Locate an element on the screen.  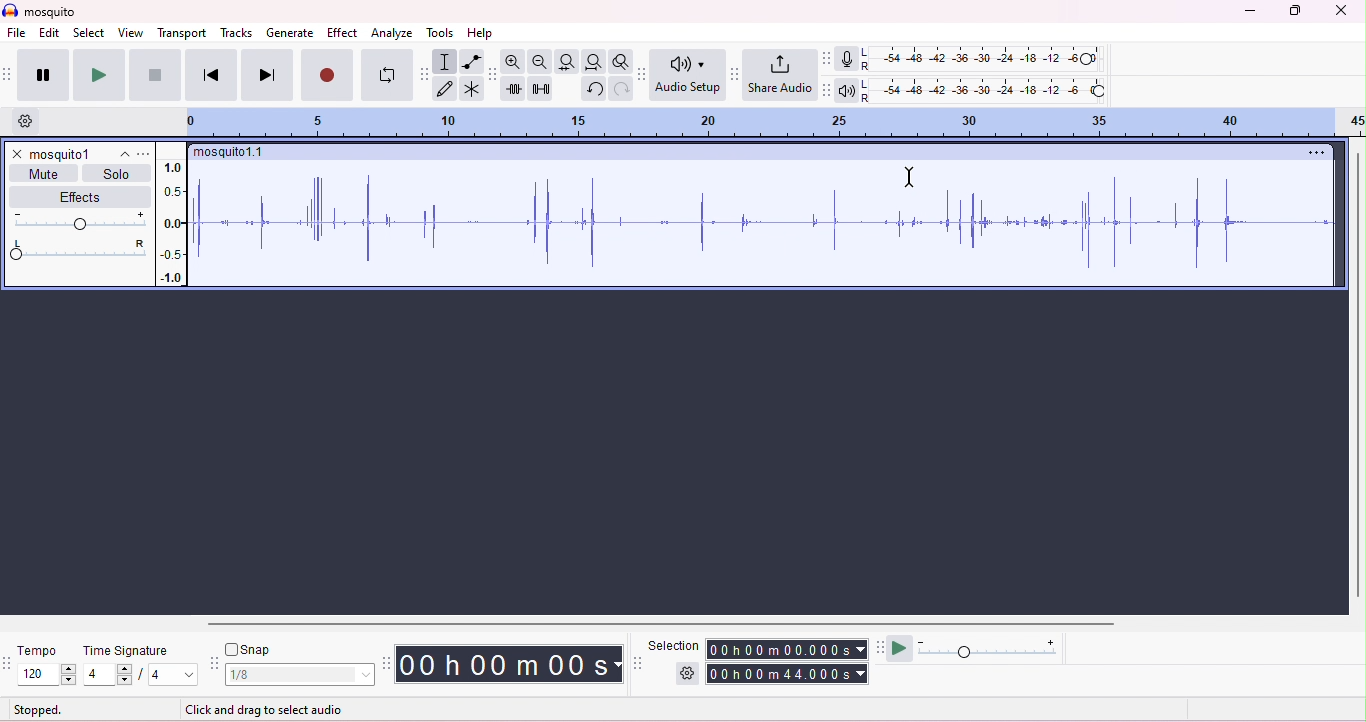
select is located at coordinates (90, 34).